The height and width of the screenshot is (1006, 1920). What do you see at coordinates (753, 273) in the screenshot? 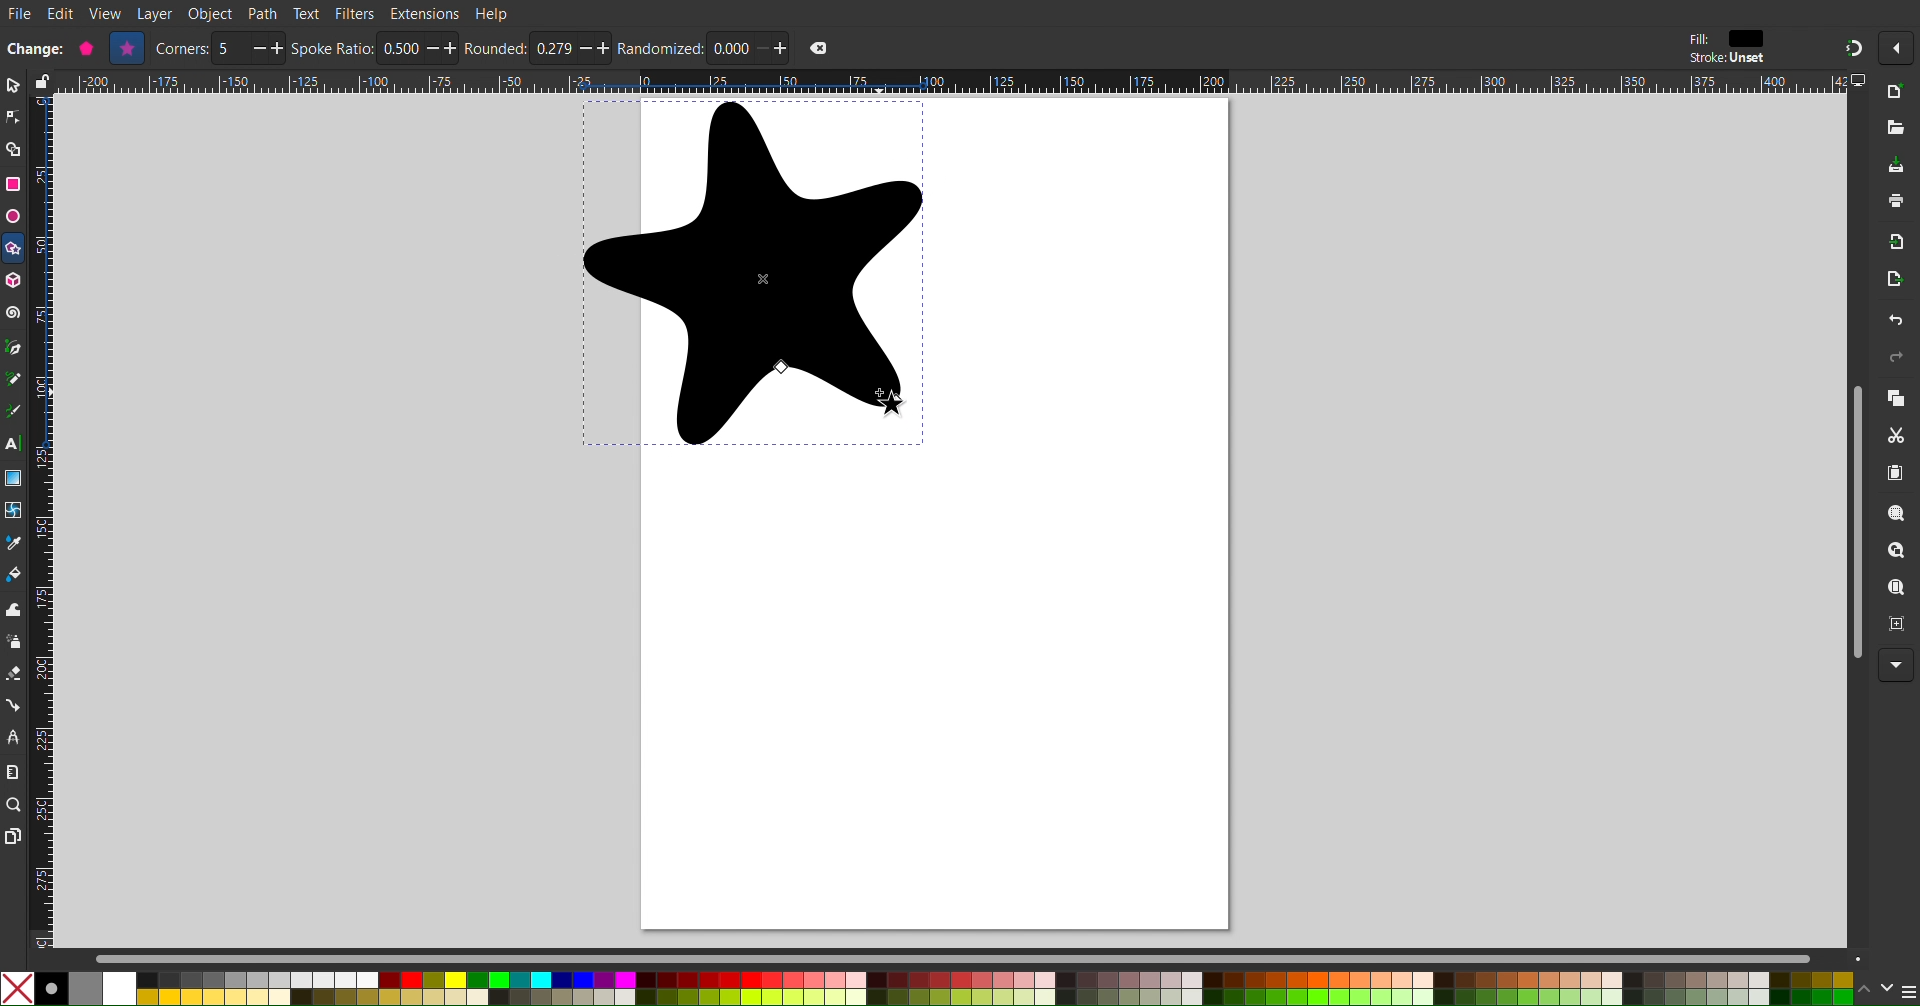
I see `Star ` at bounding box center [753, 273].